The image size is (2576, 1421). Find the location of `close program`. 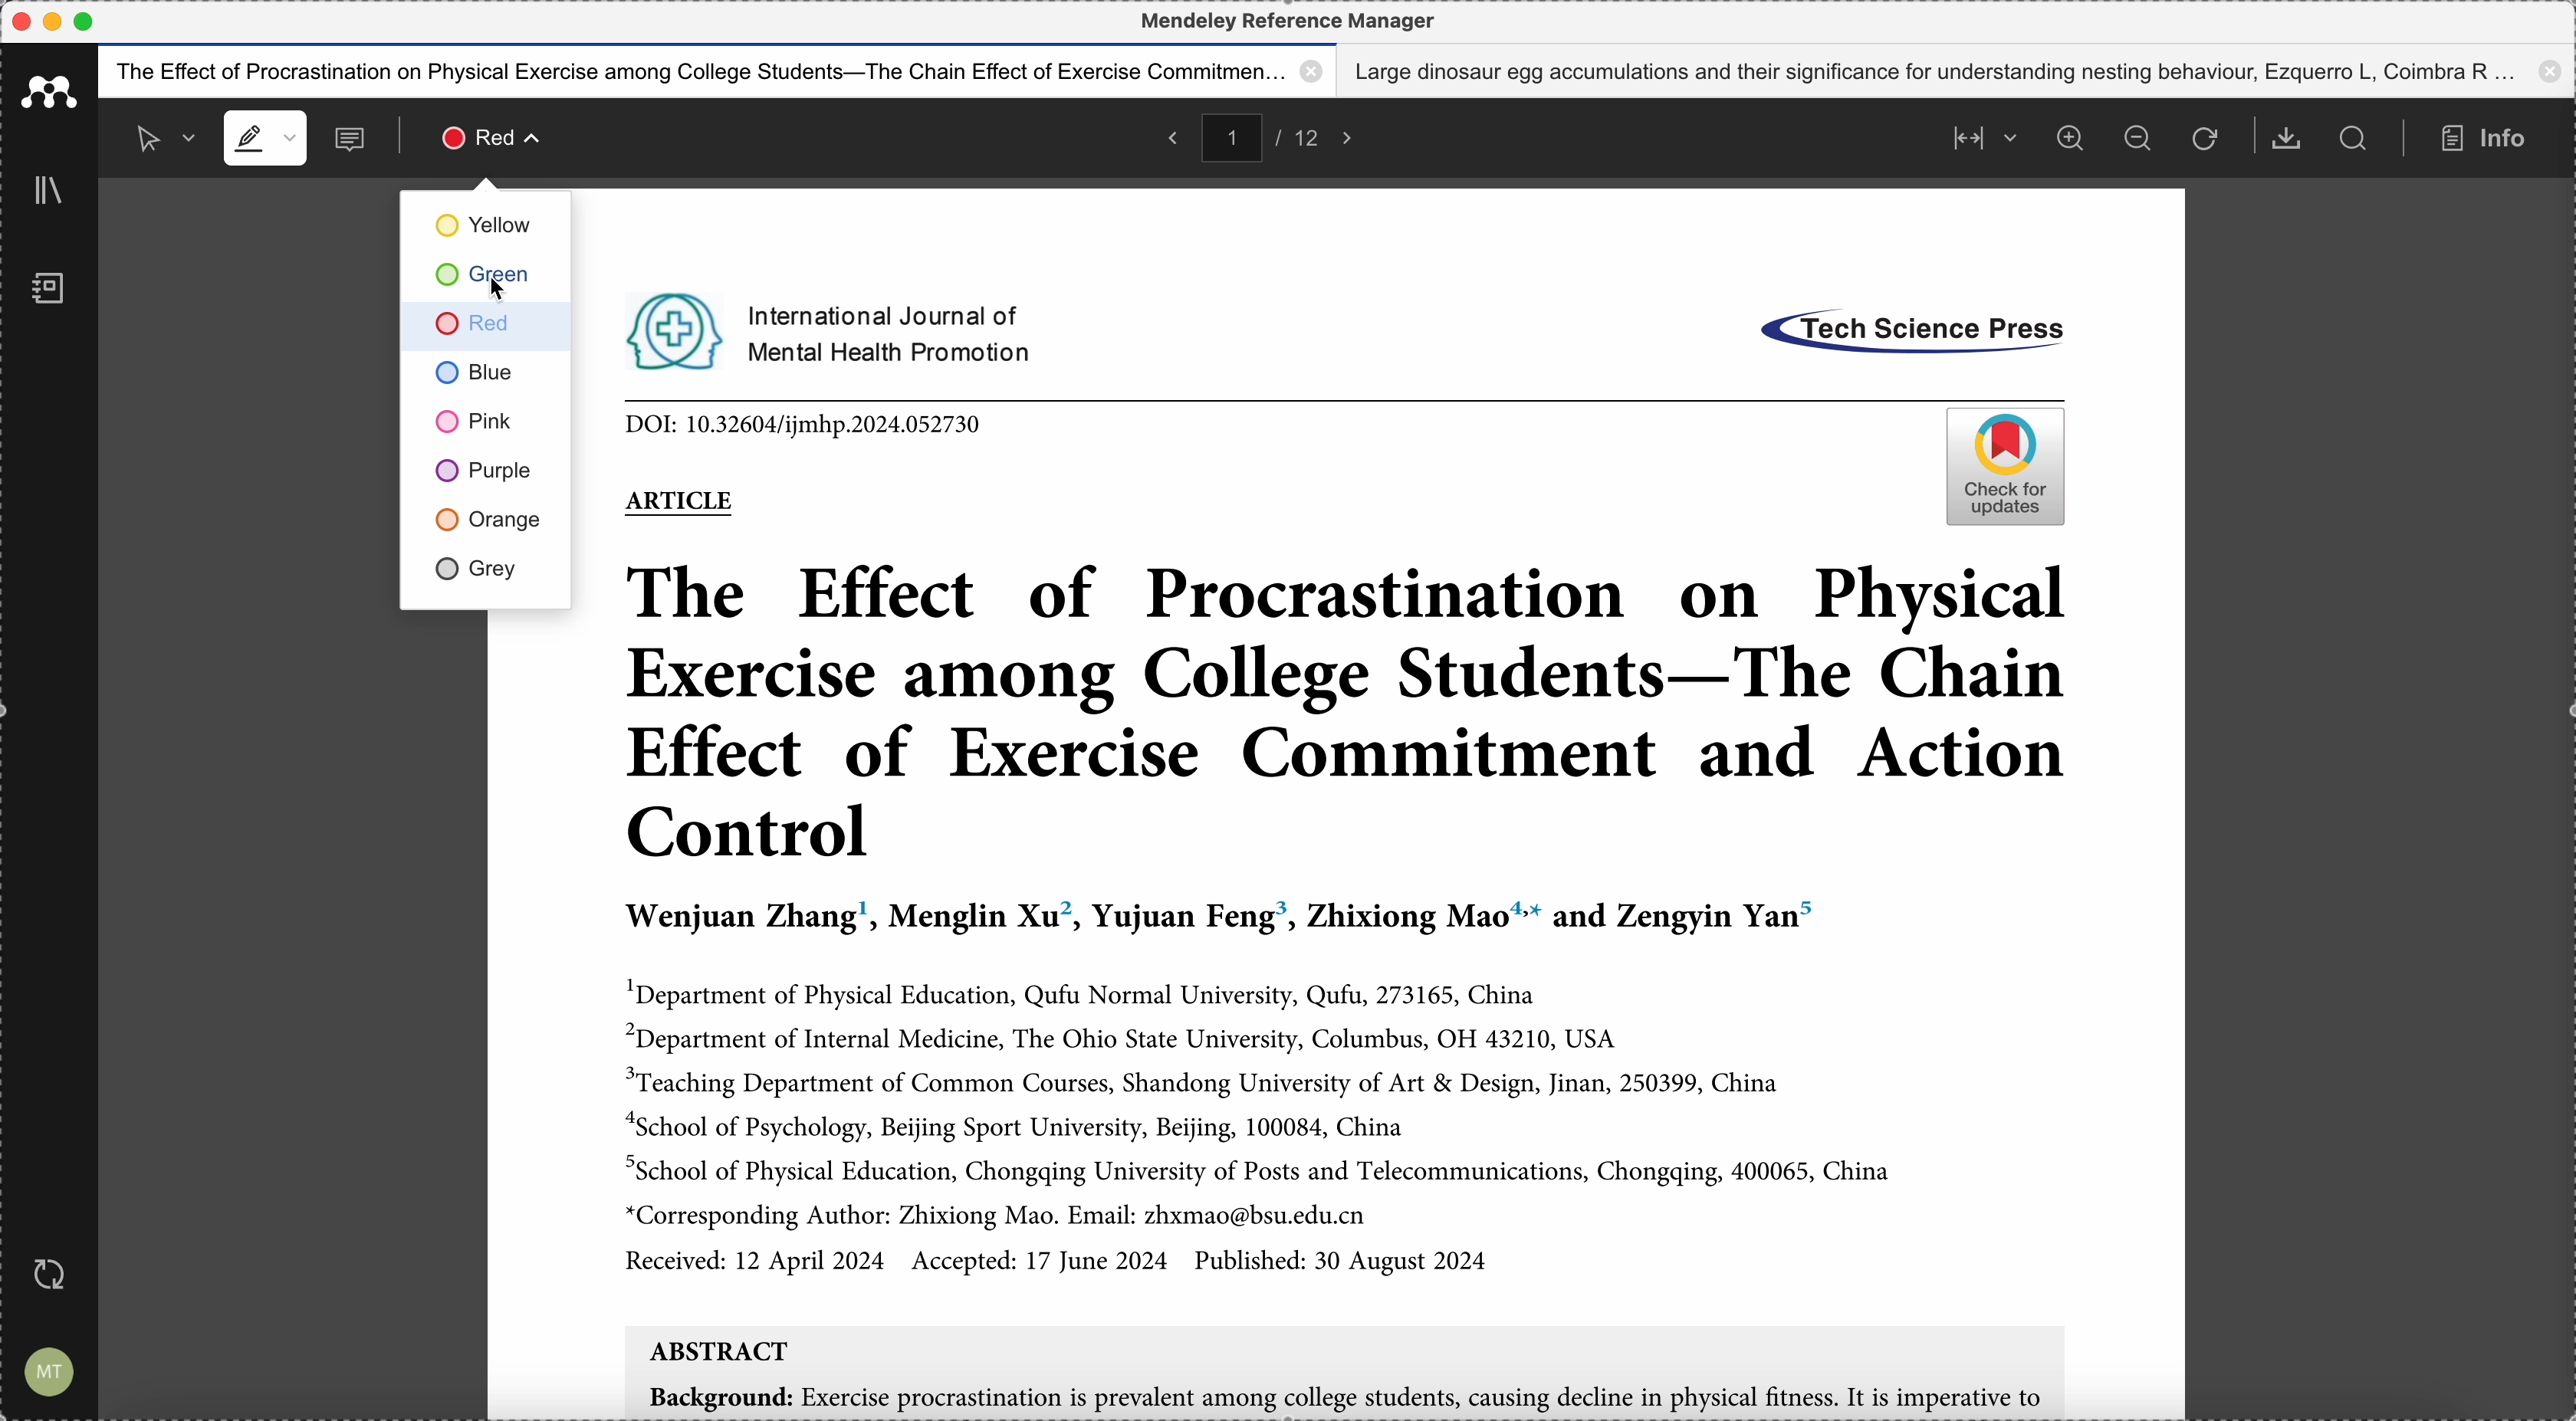

close program is located at coordinates (19, 22).